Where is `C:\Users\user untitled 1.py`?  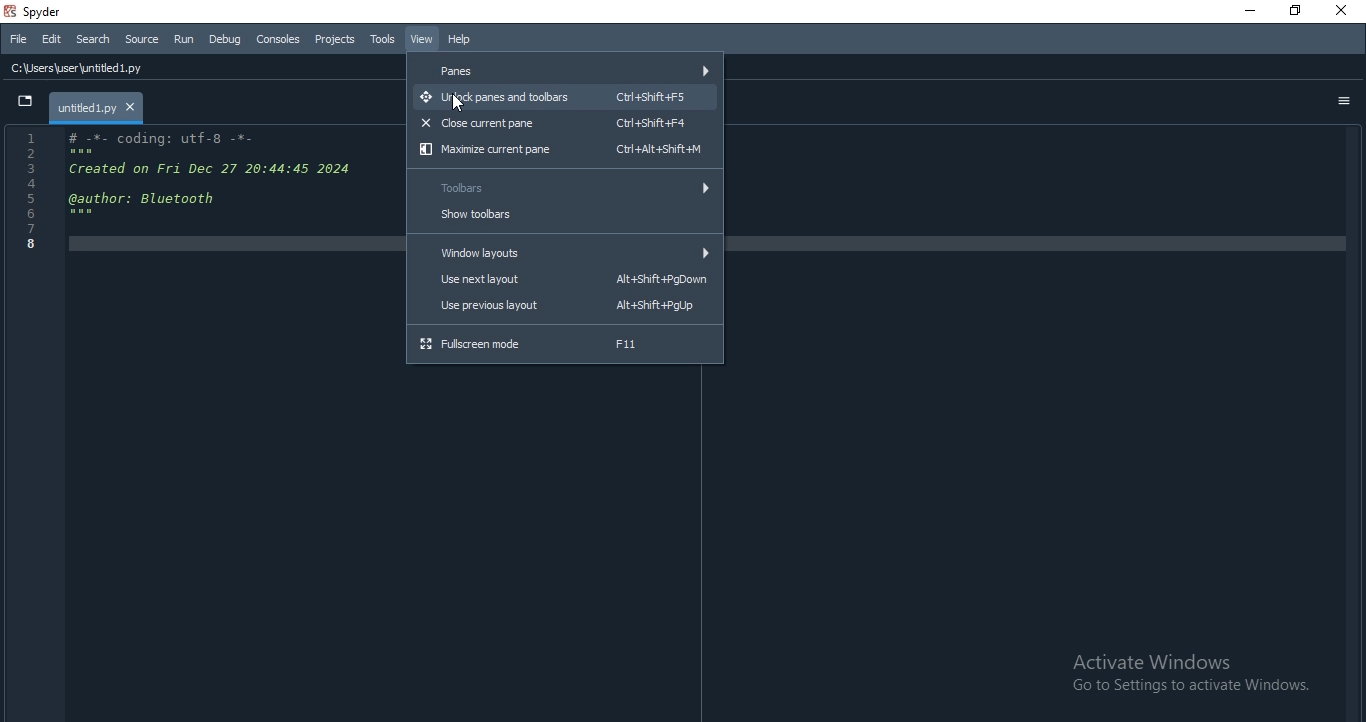 C:\Users\user untitled 1.py is located at coordinates (90, 70).